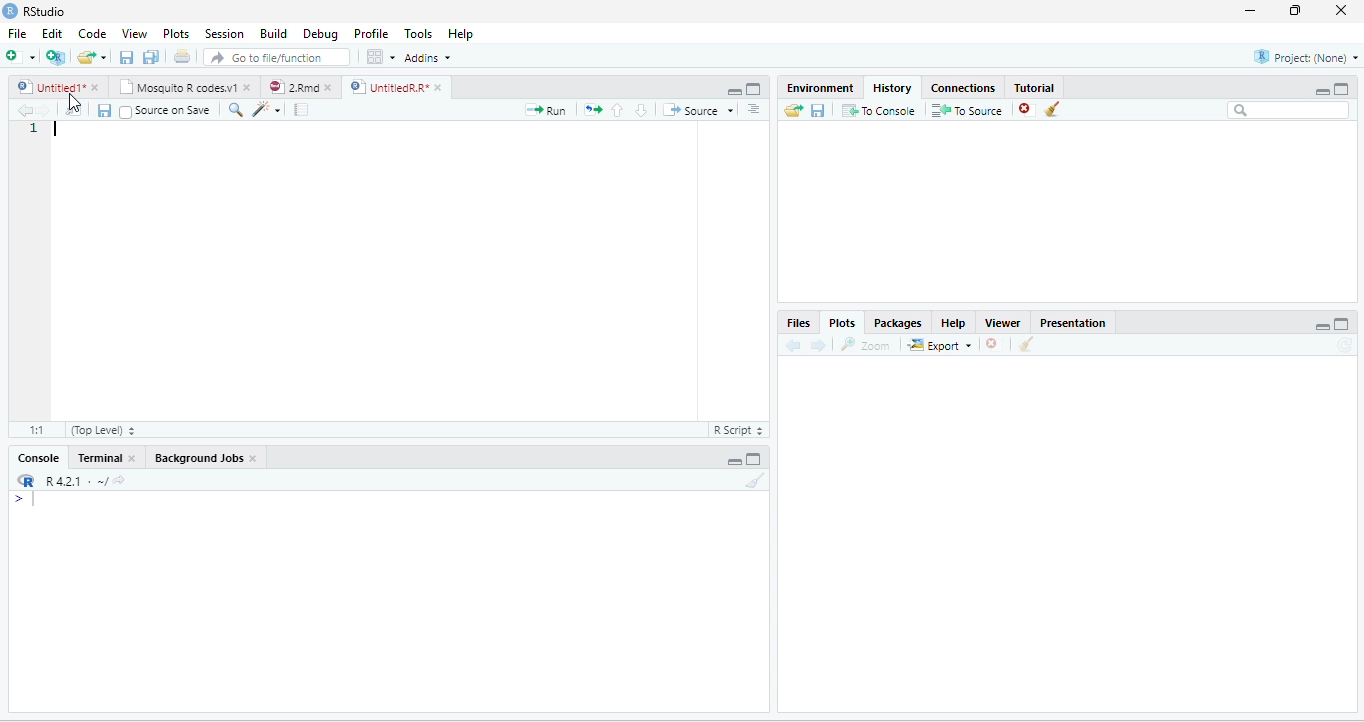 The image size is (1364, 722). I want to click on Clear all plots, so click(1027, 344).